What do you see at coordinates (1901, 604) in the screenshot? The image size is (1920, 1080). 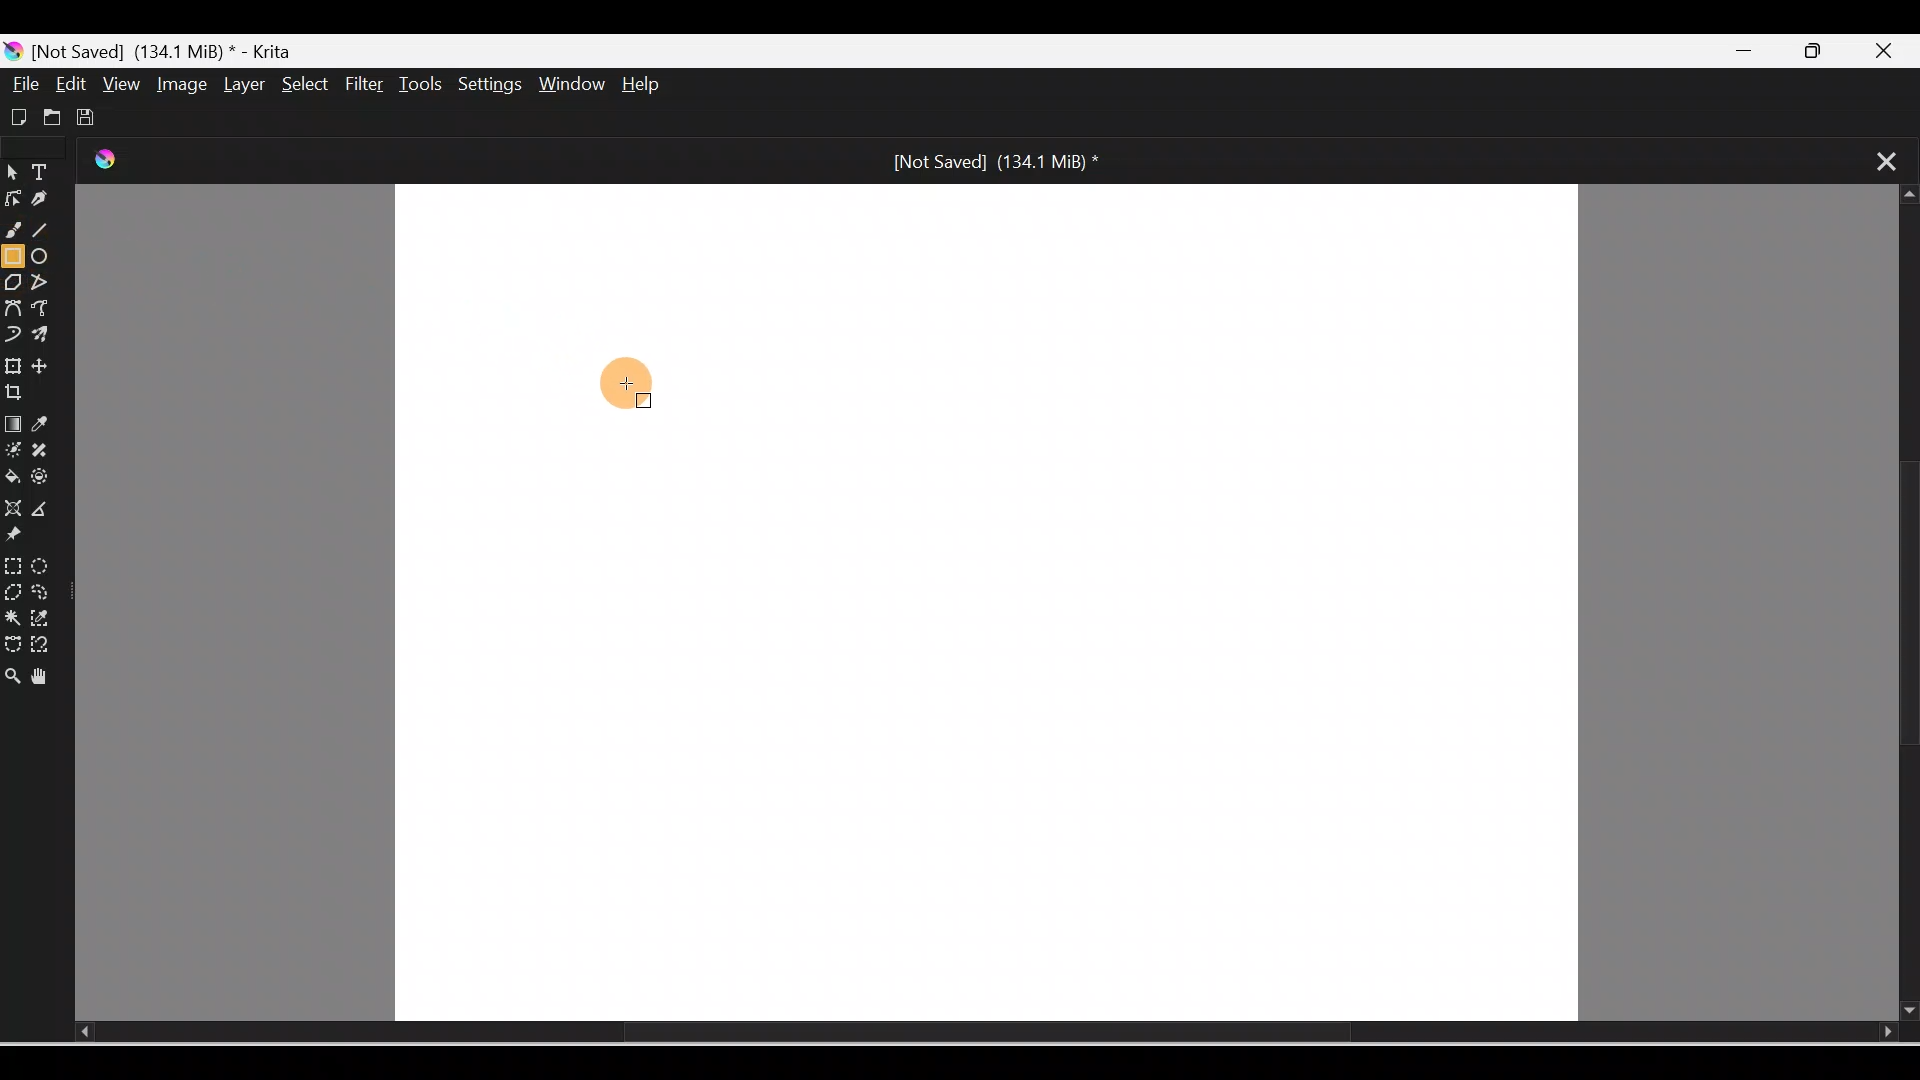 I see `Scroll bar` at bounding box center [1901, 604].